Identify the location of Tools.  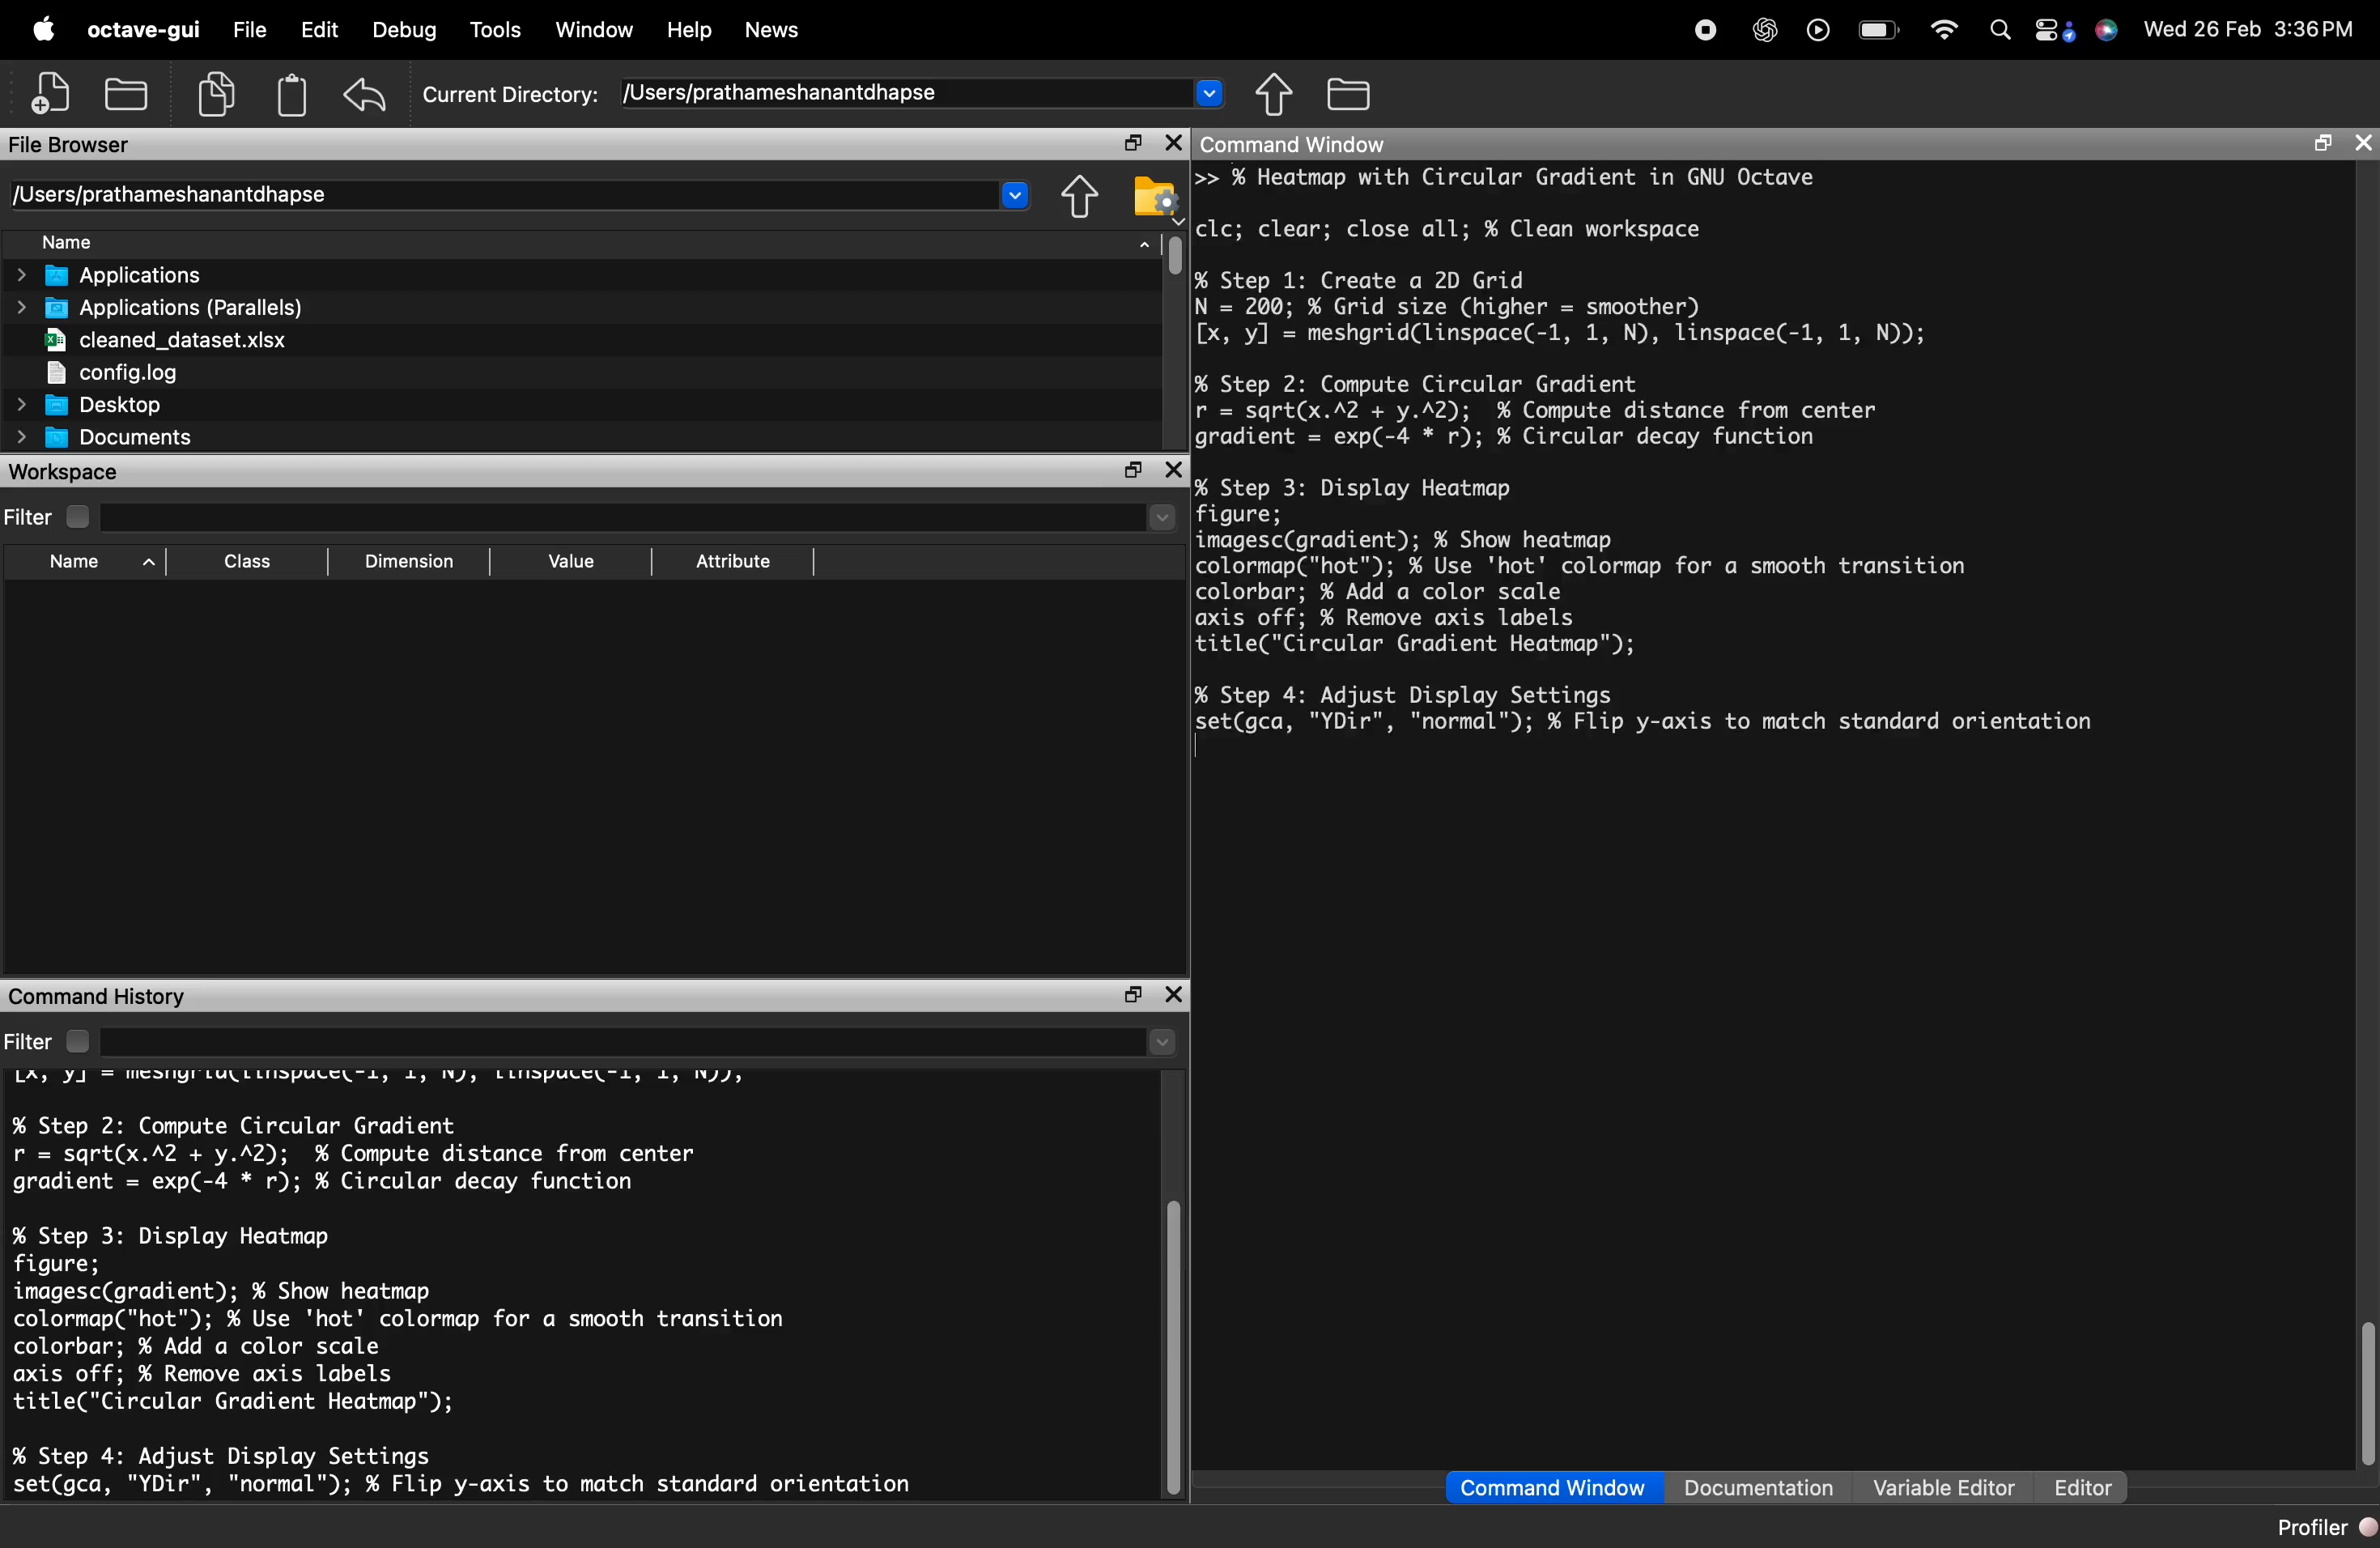
(494, 31).